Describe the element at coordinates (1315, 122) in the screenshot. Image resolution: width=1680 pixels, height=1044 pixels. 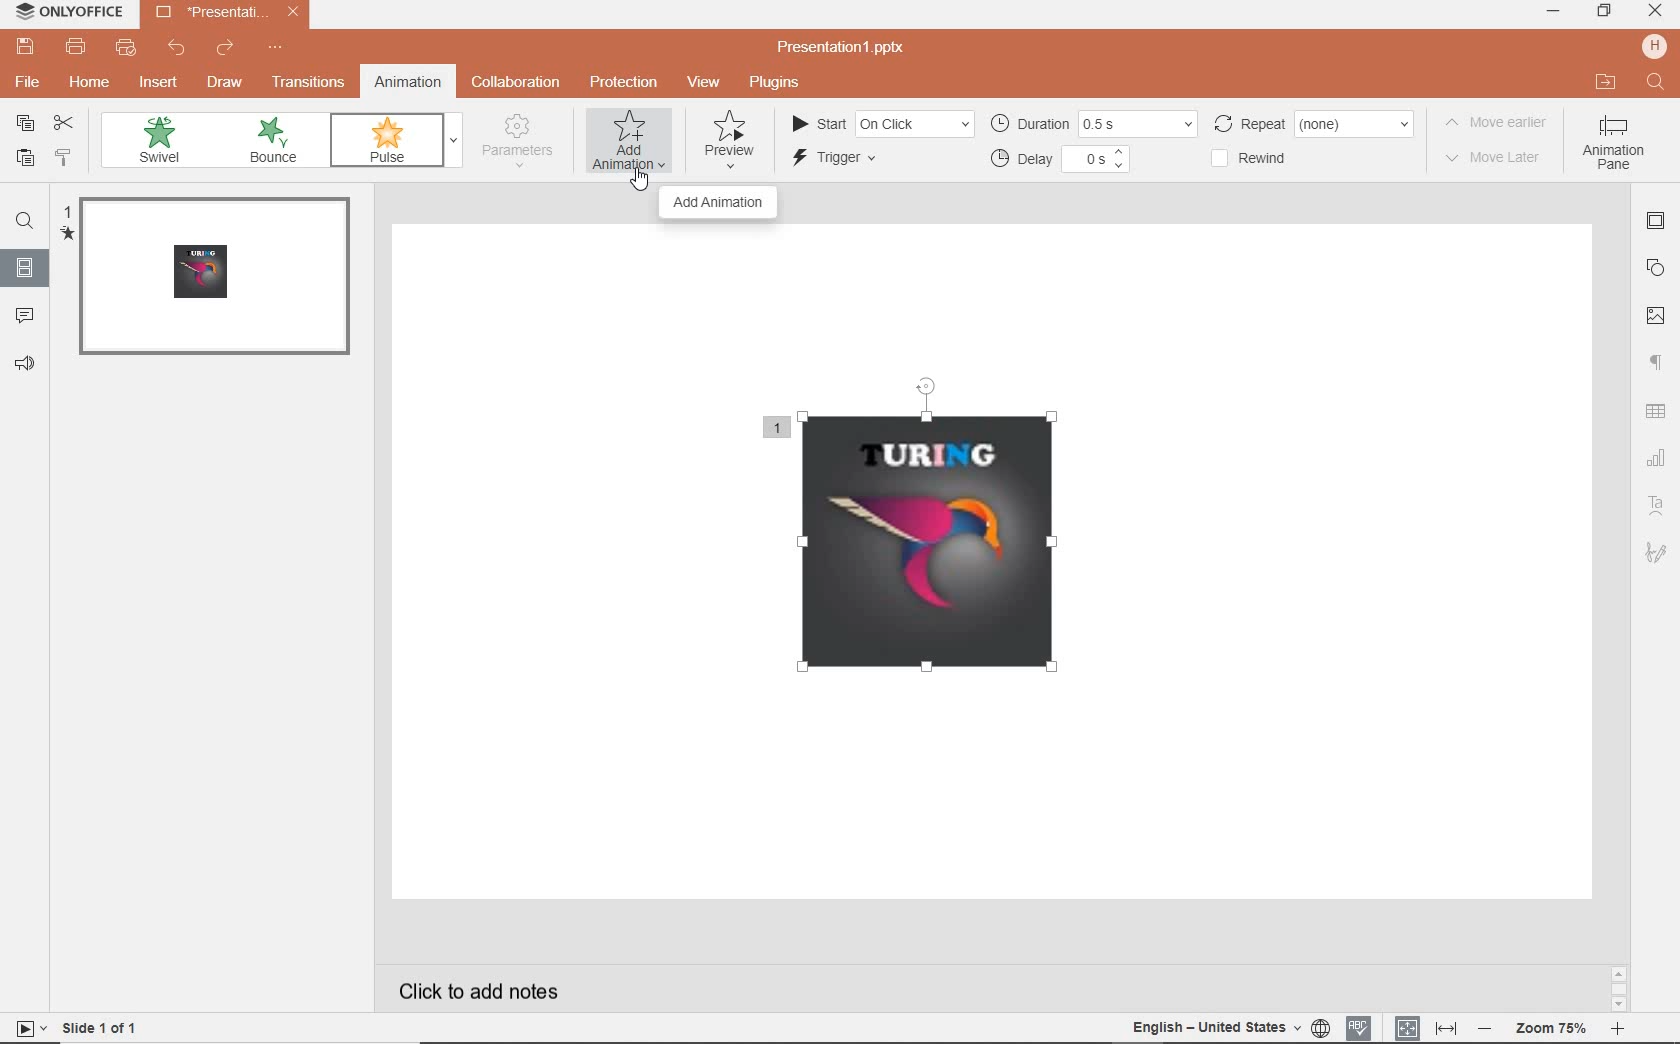
I see `repeat` at that location.